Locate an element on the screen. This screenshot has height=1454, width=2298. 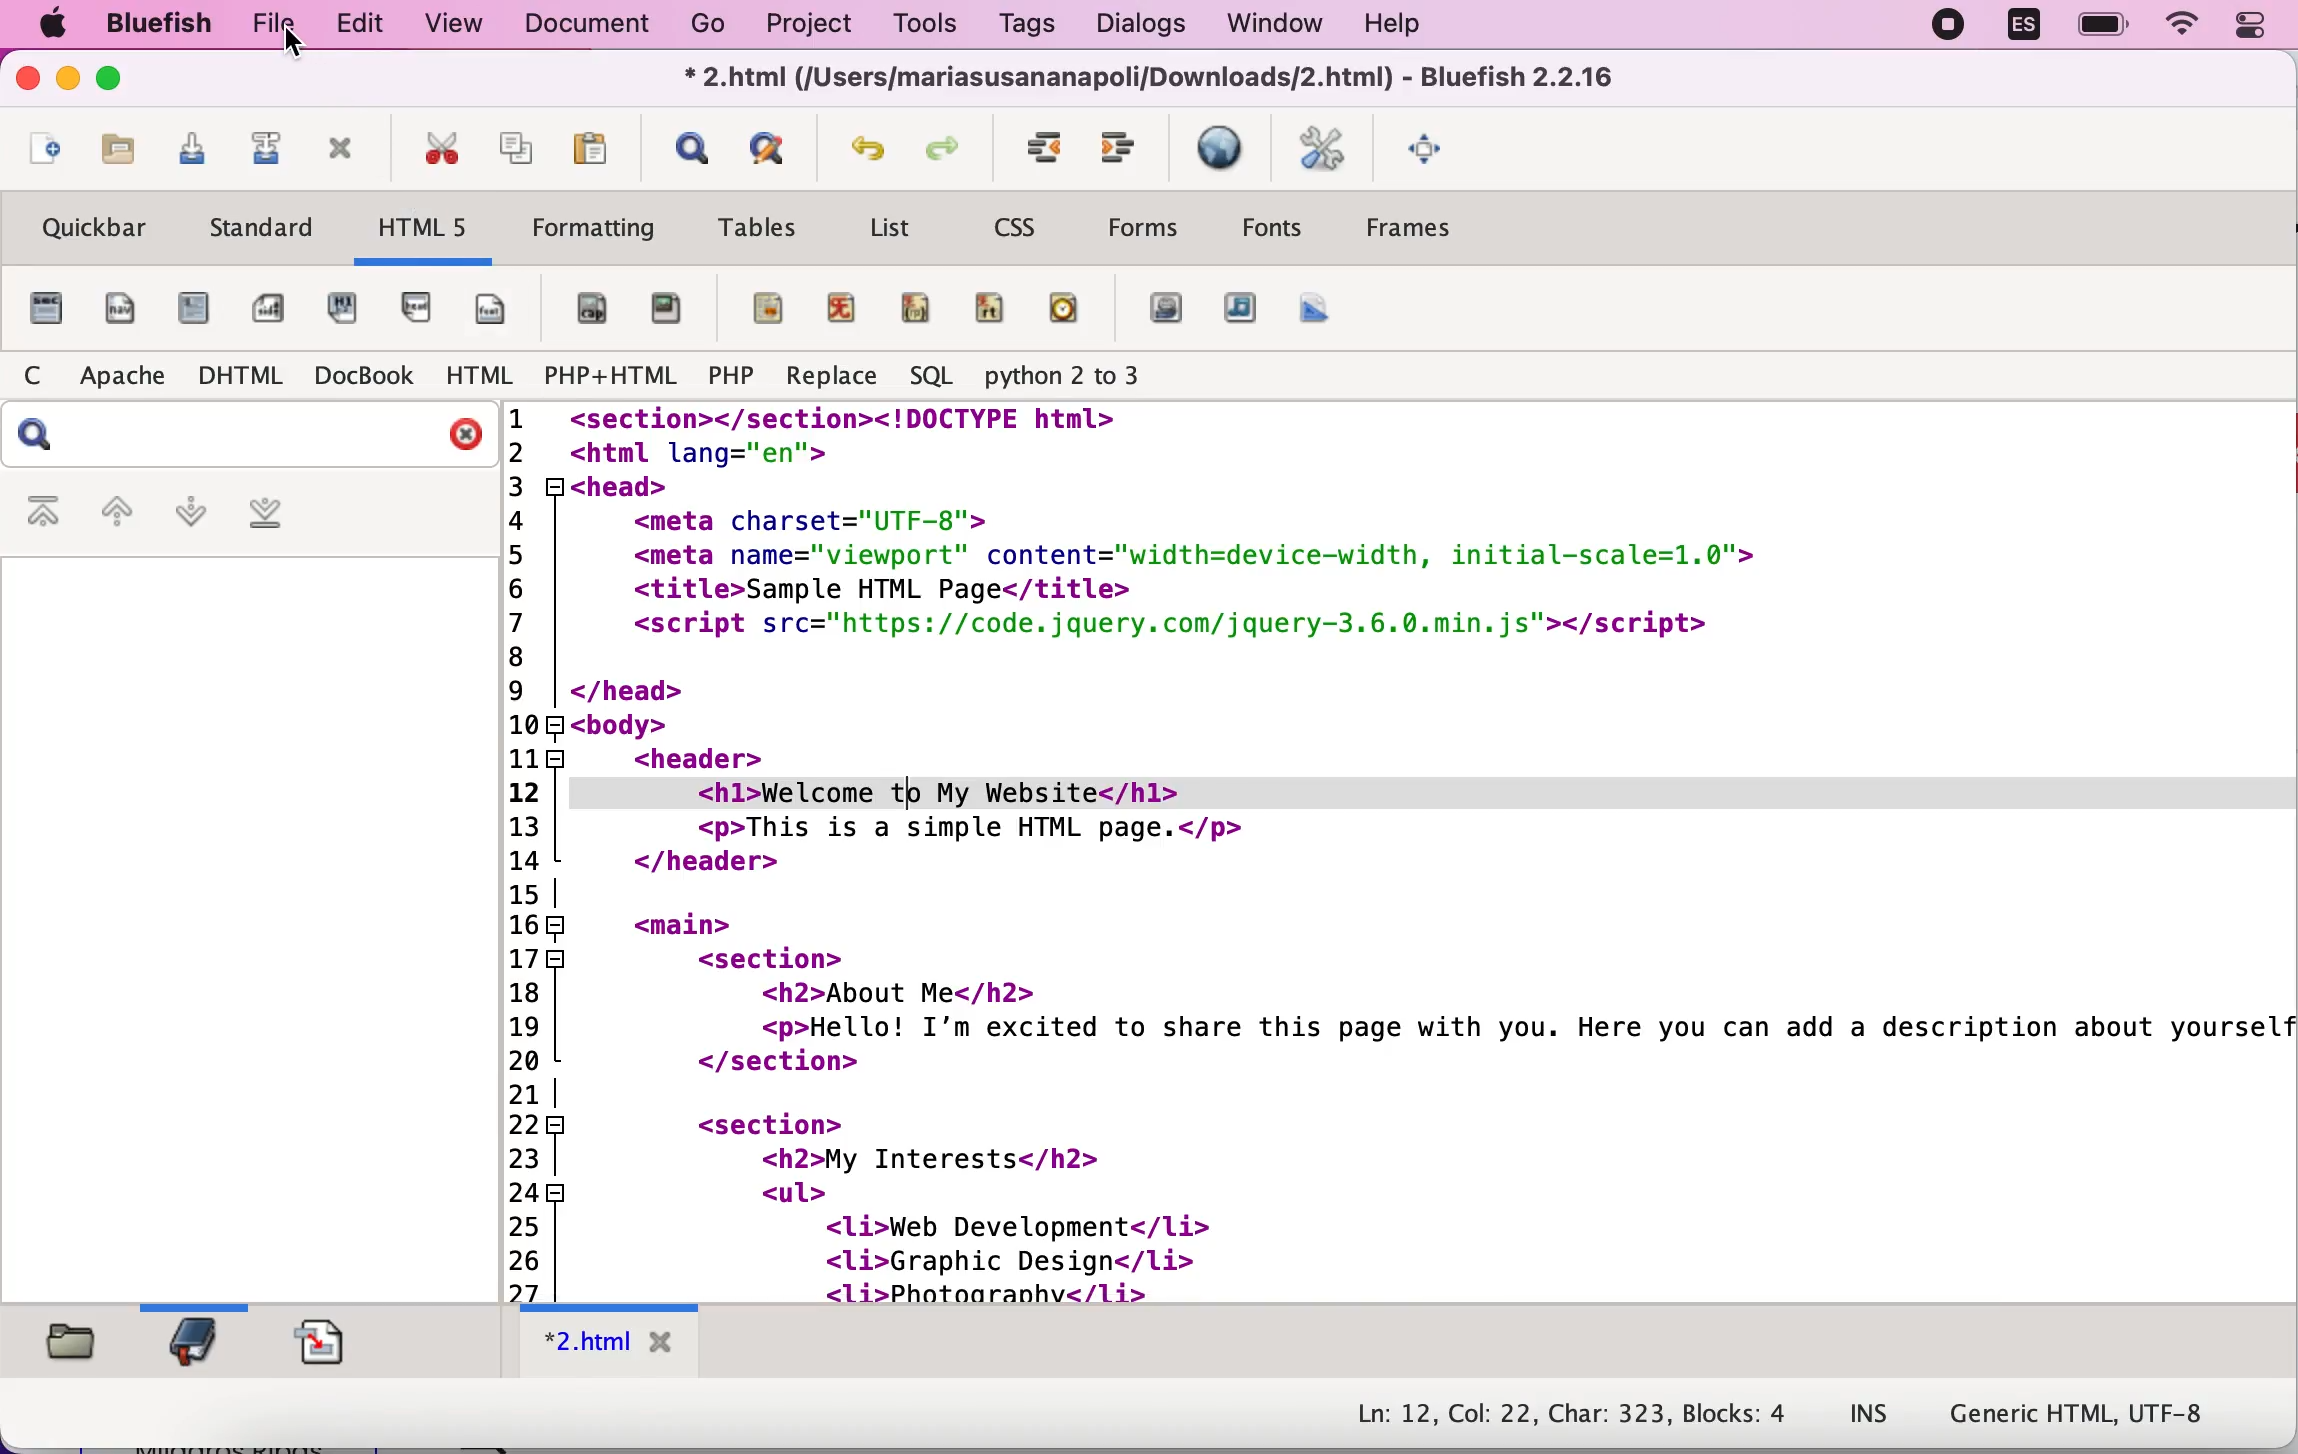
advanced find and replace is located at coordinates (767, 149).